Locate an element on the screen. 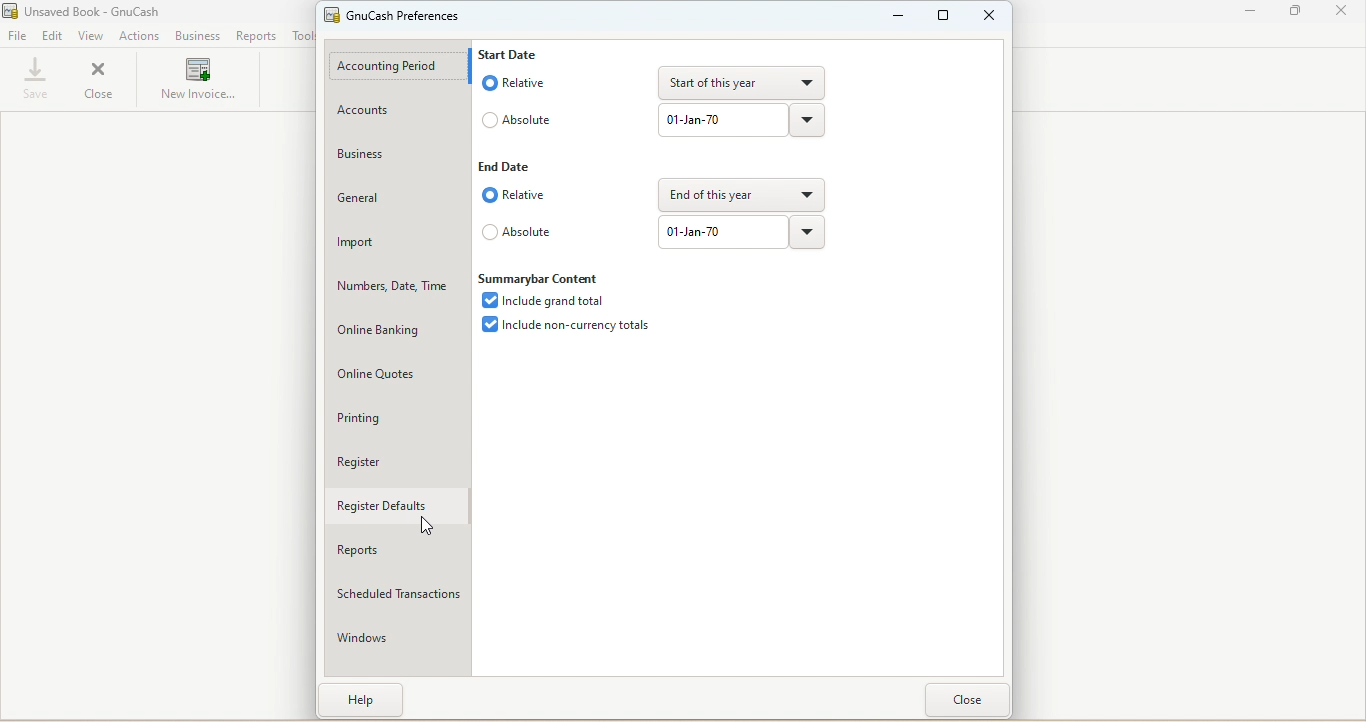 The height and width of the screenshot is (722, 1366). View is located at coordinates (89, 36).